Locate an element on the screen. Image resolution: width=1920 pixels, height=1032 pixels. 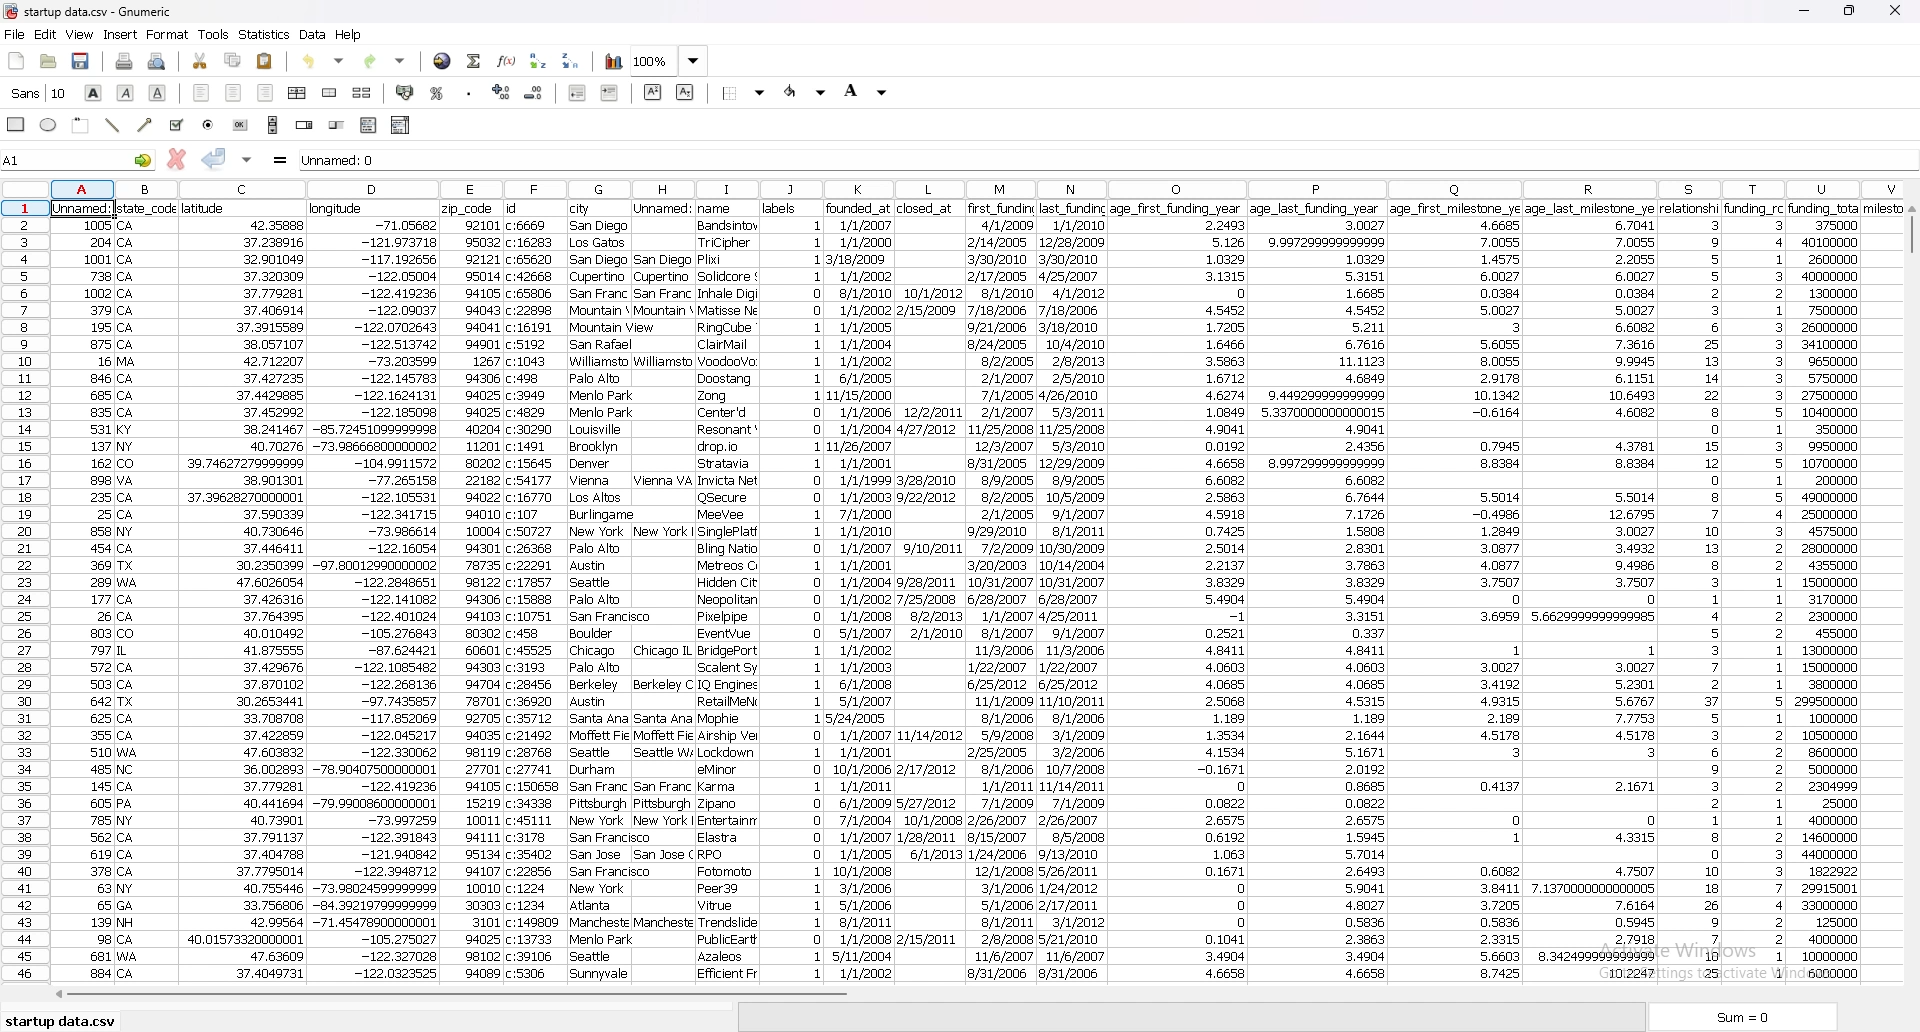
background is located at coordinates (864, 93).